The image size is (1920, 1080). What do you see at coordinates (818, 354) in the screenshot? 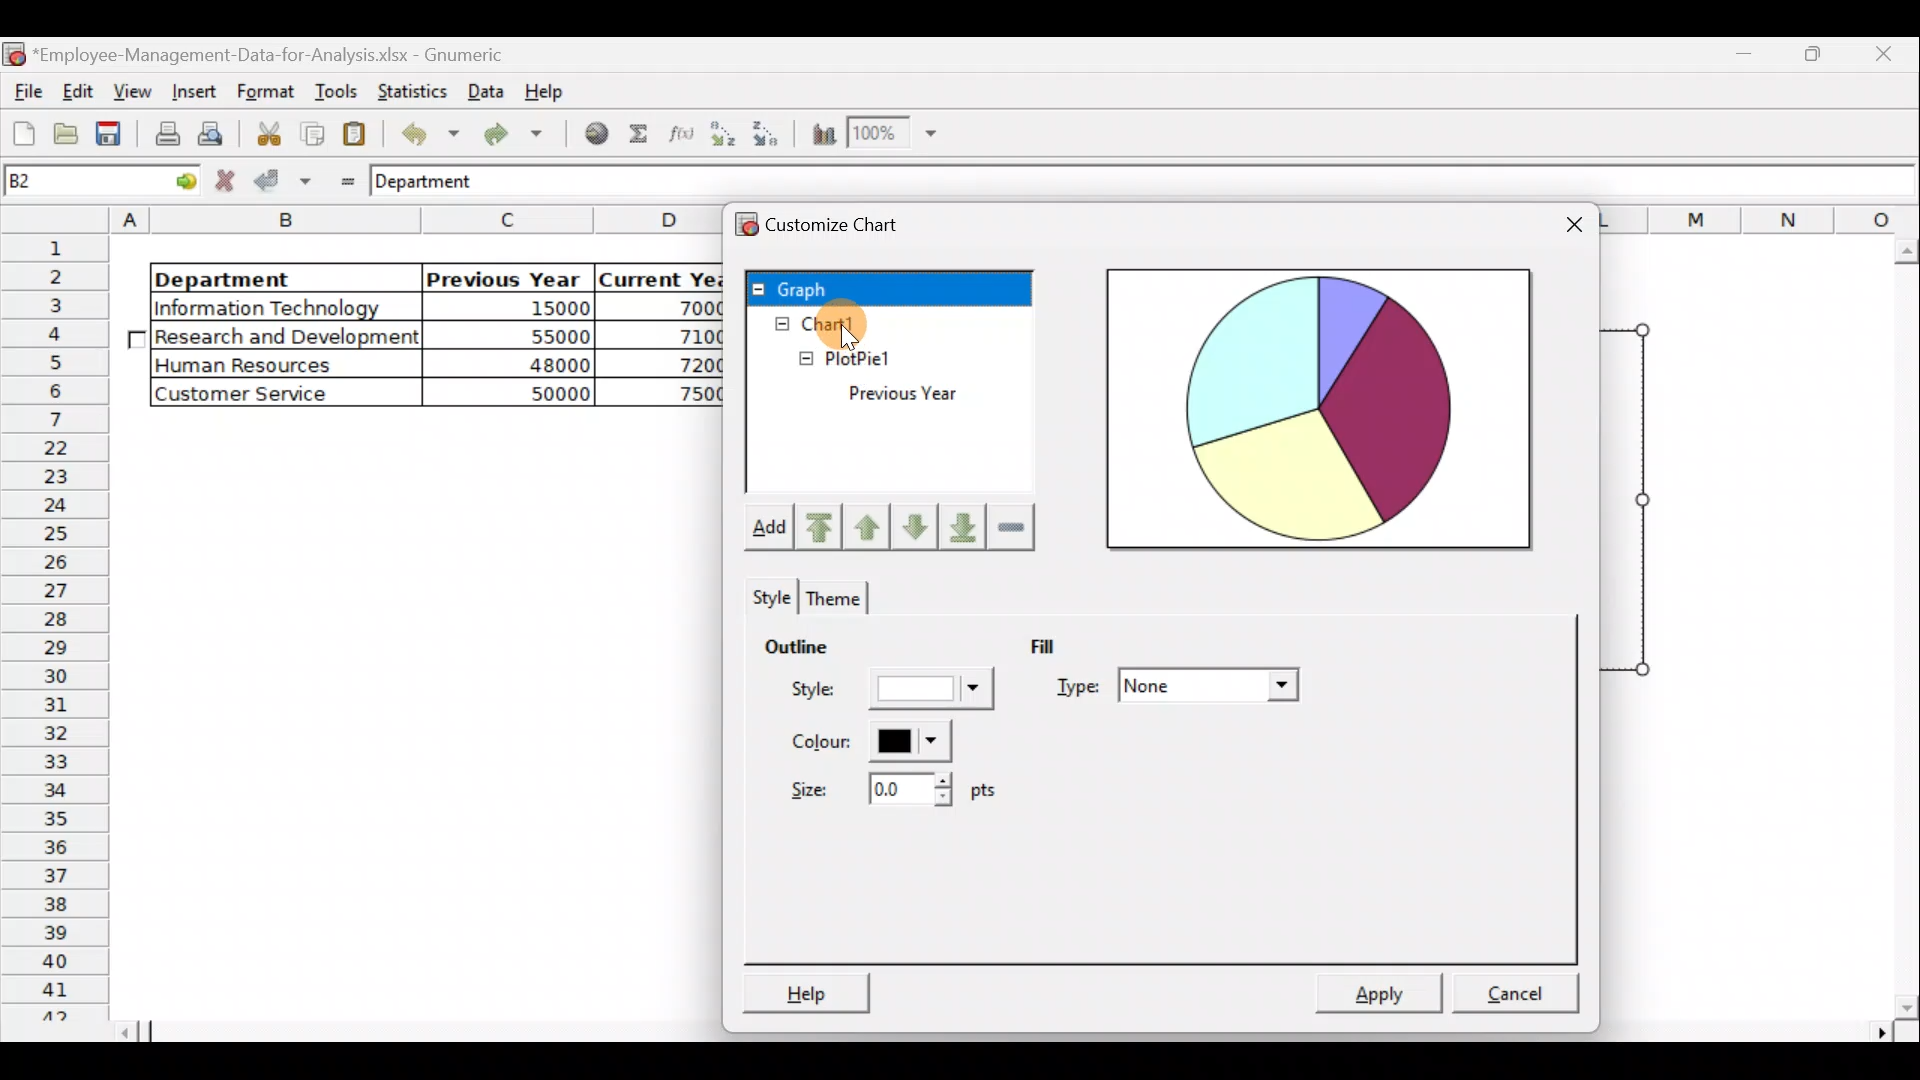
I see `PlotPie1` at bounding box center [818, 354].